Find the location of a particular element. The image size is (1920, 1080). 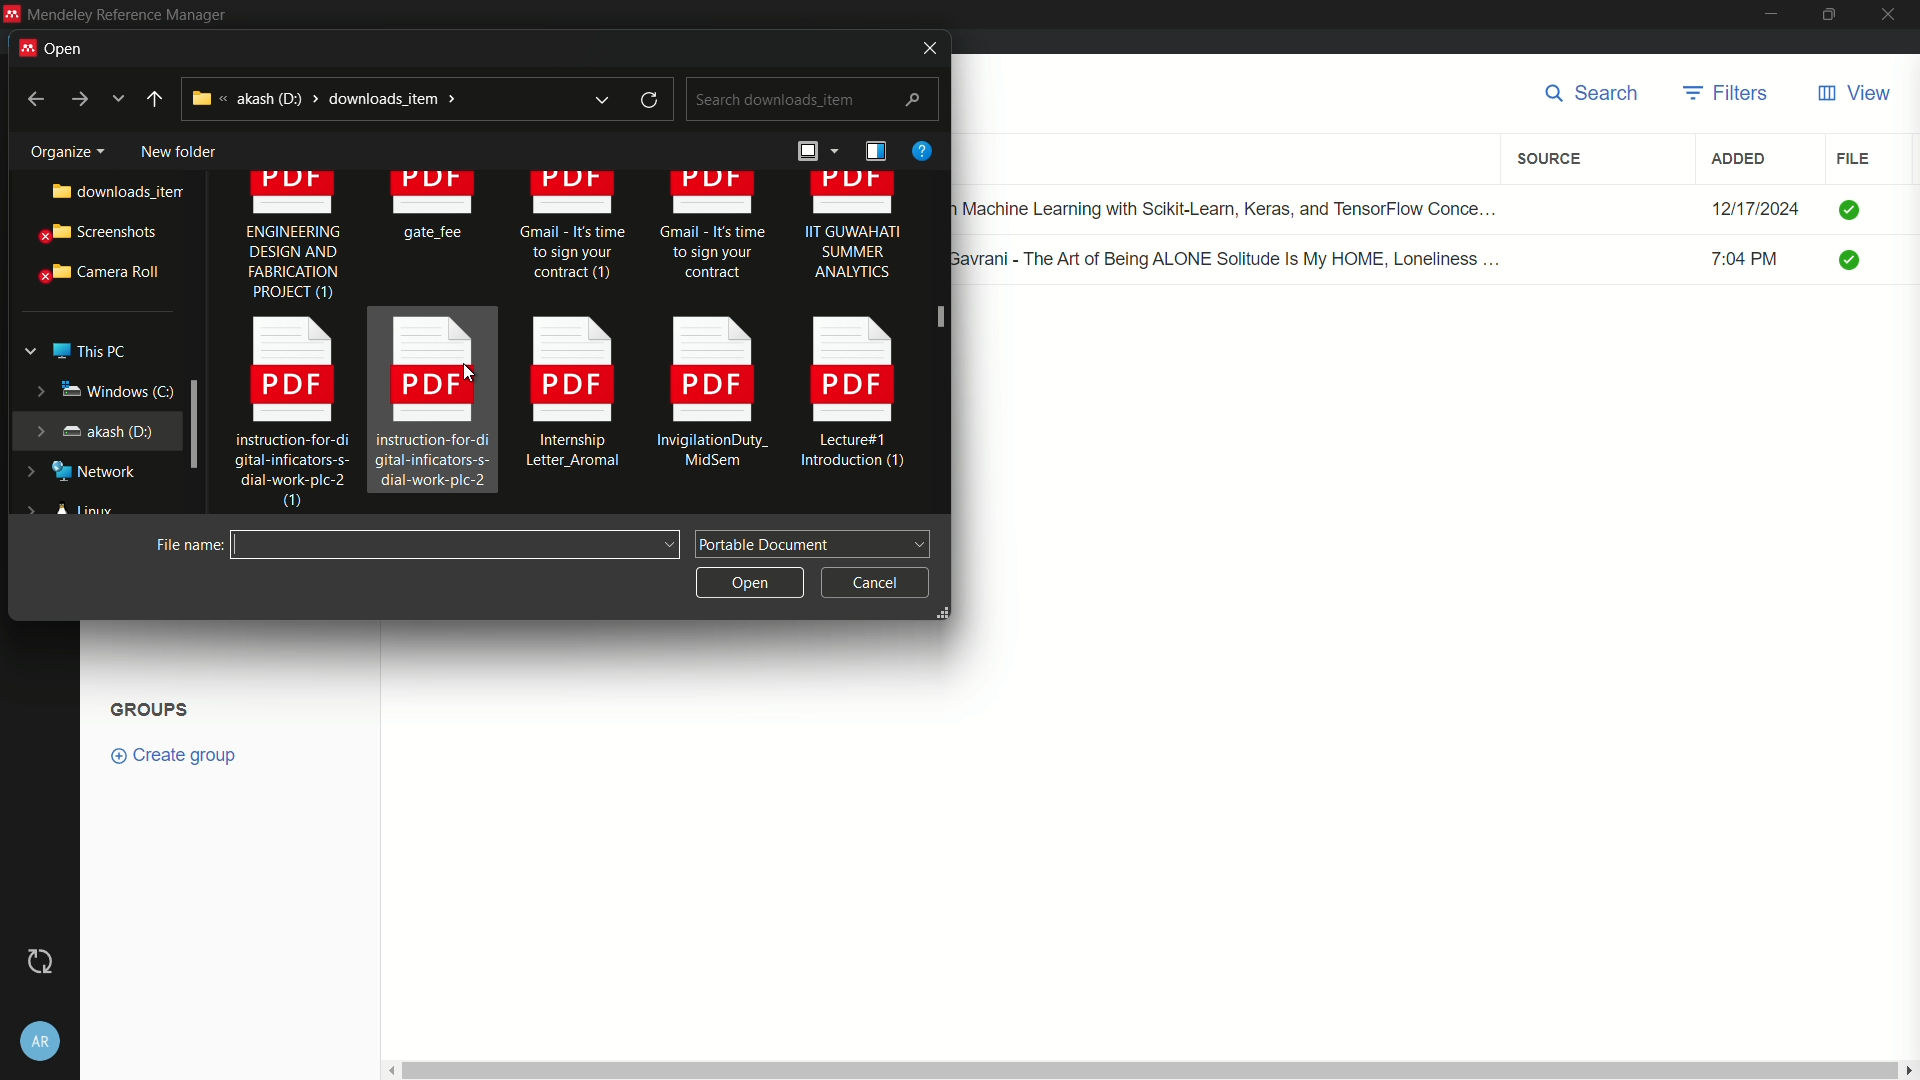

create group is located at coordinates (184, 754).